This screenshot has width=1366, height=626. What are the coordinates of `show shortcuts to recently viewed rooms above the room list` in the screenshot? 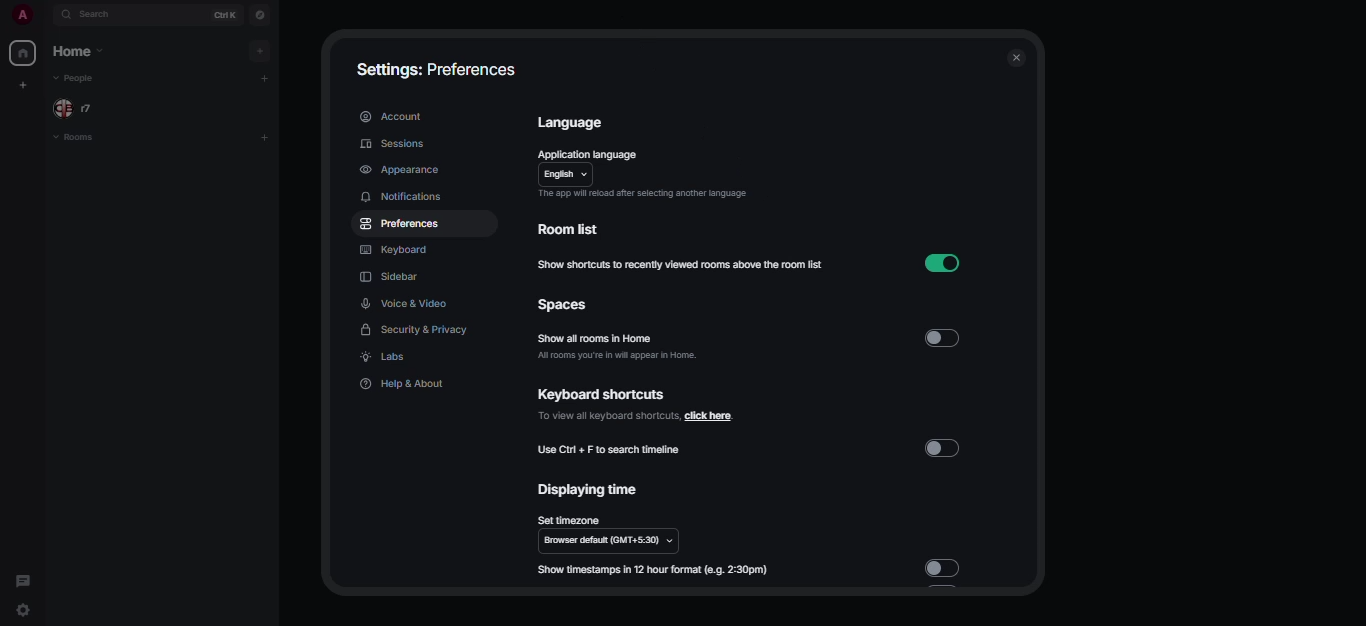 It's located at (682, 265).